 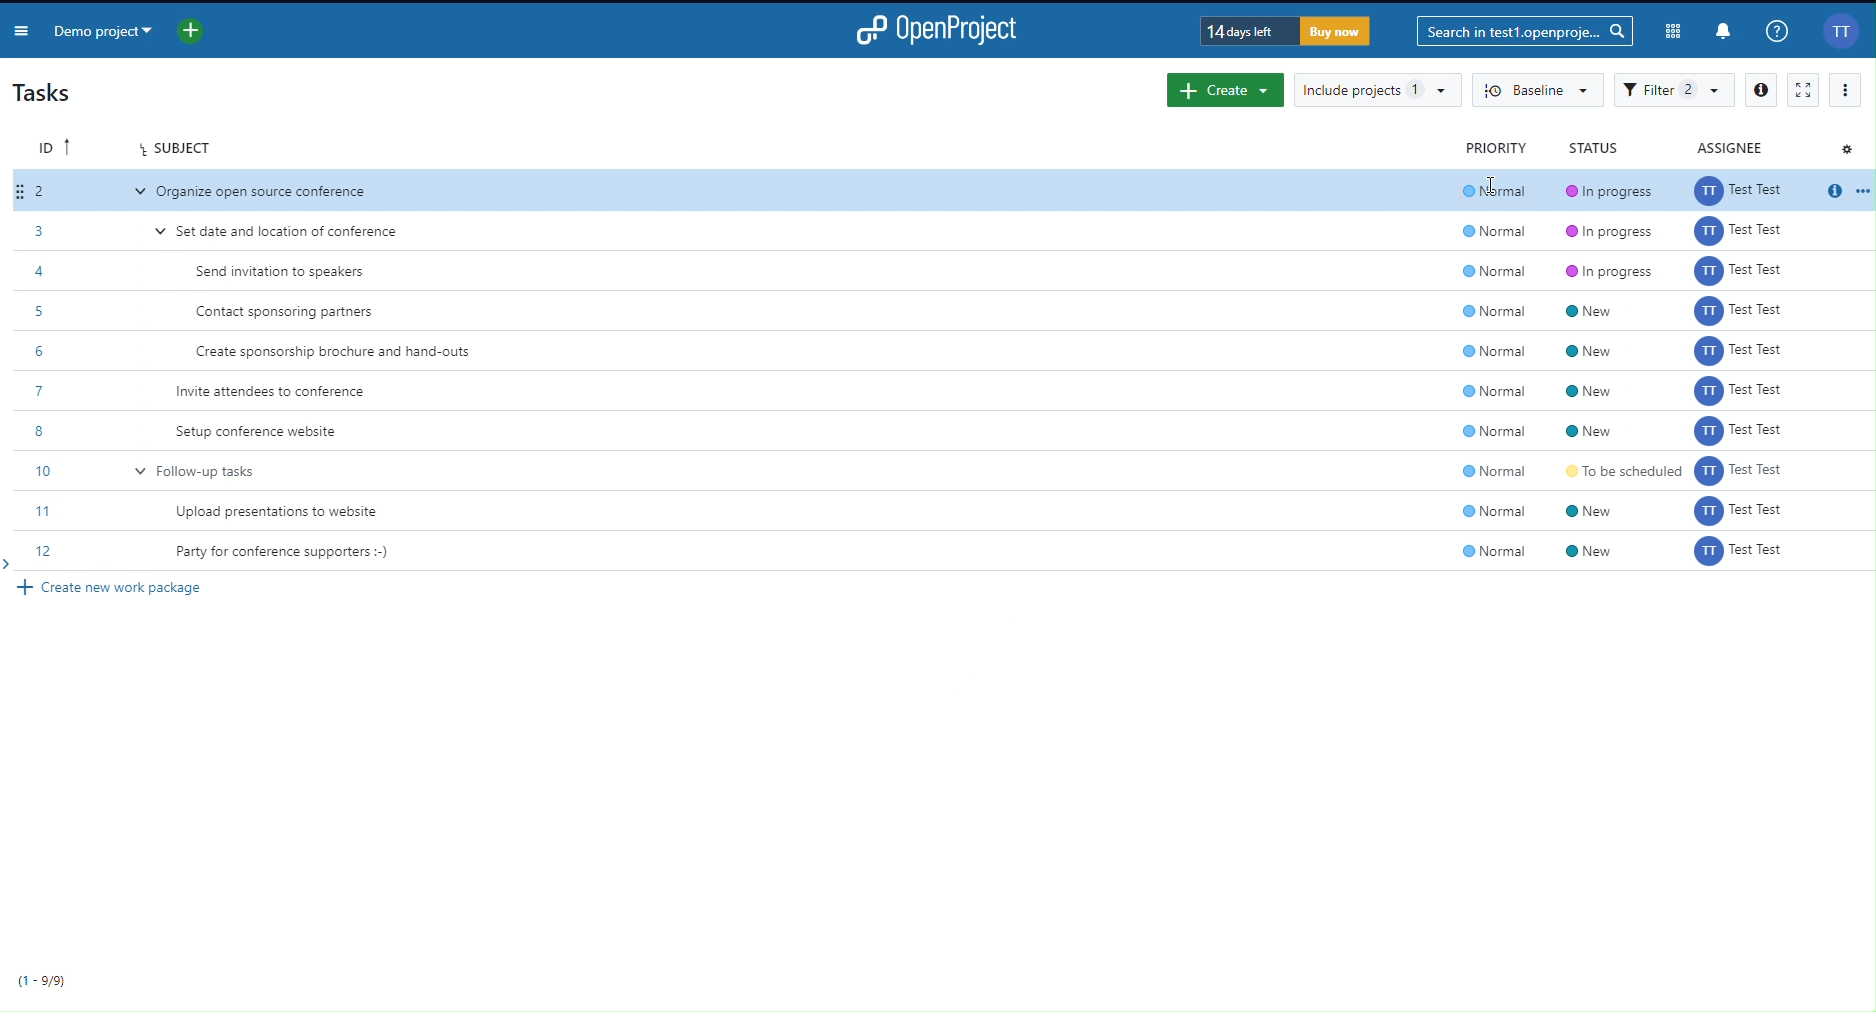 I want to click on a Send invitation to speakers @Normal  @ In progress @) st est, so click(x=944, y=270).